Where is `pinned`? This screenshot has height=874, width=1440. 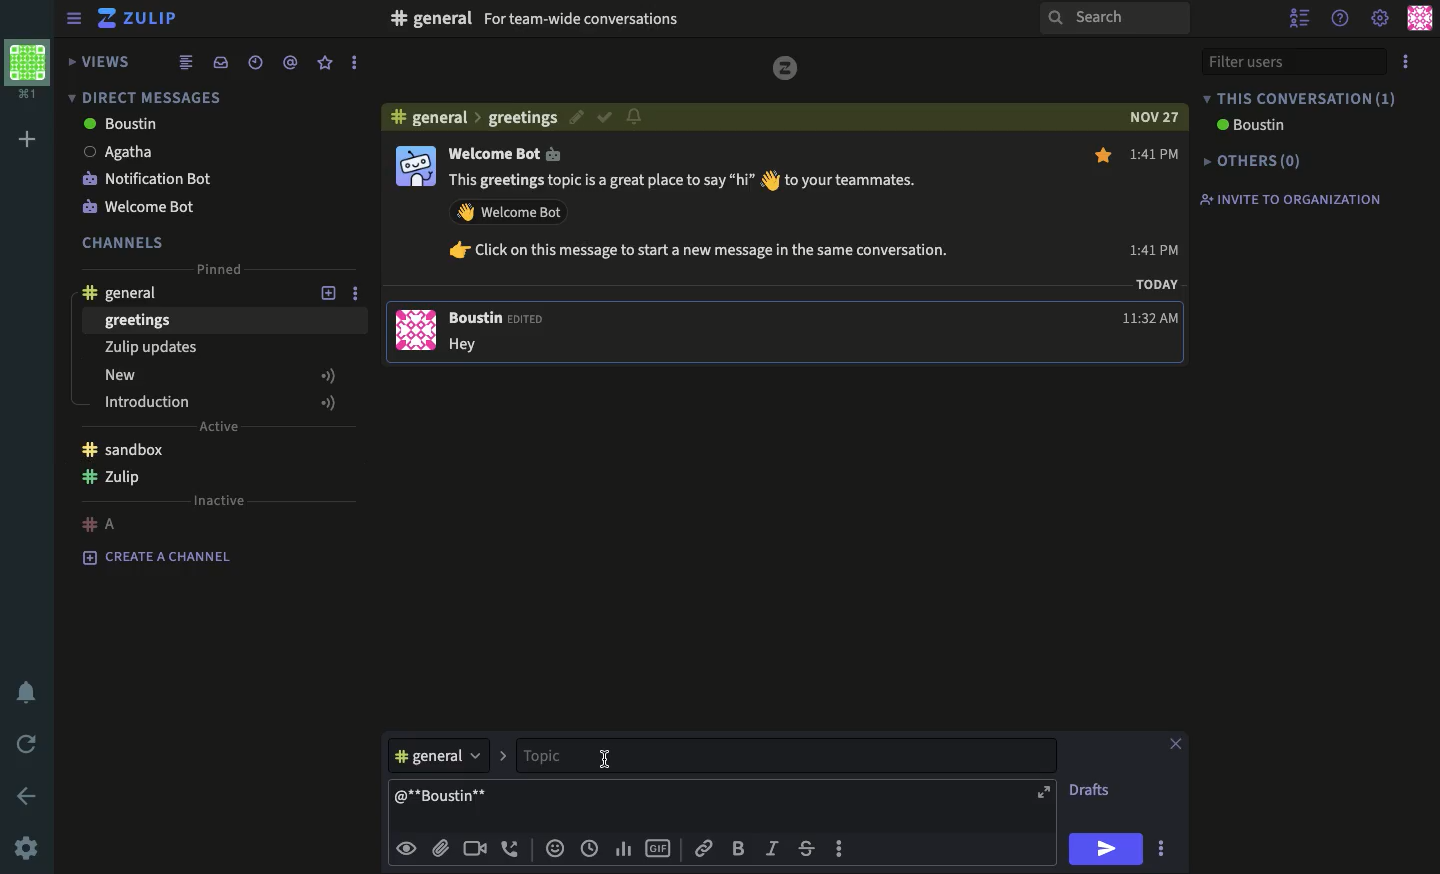 pinned is located at coordinates (215, 268).